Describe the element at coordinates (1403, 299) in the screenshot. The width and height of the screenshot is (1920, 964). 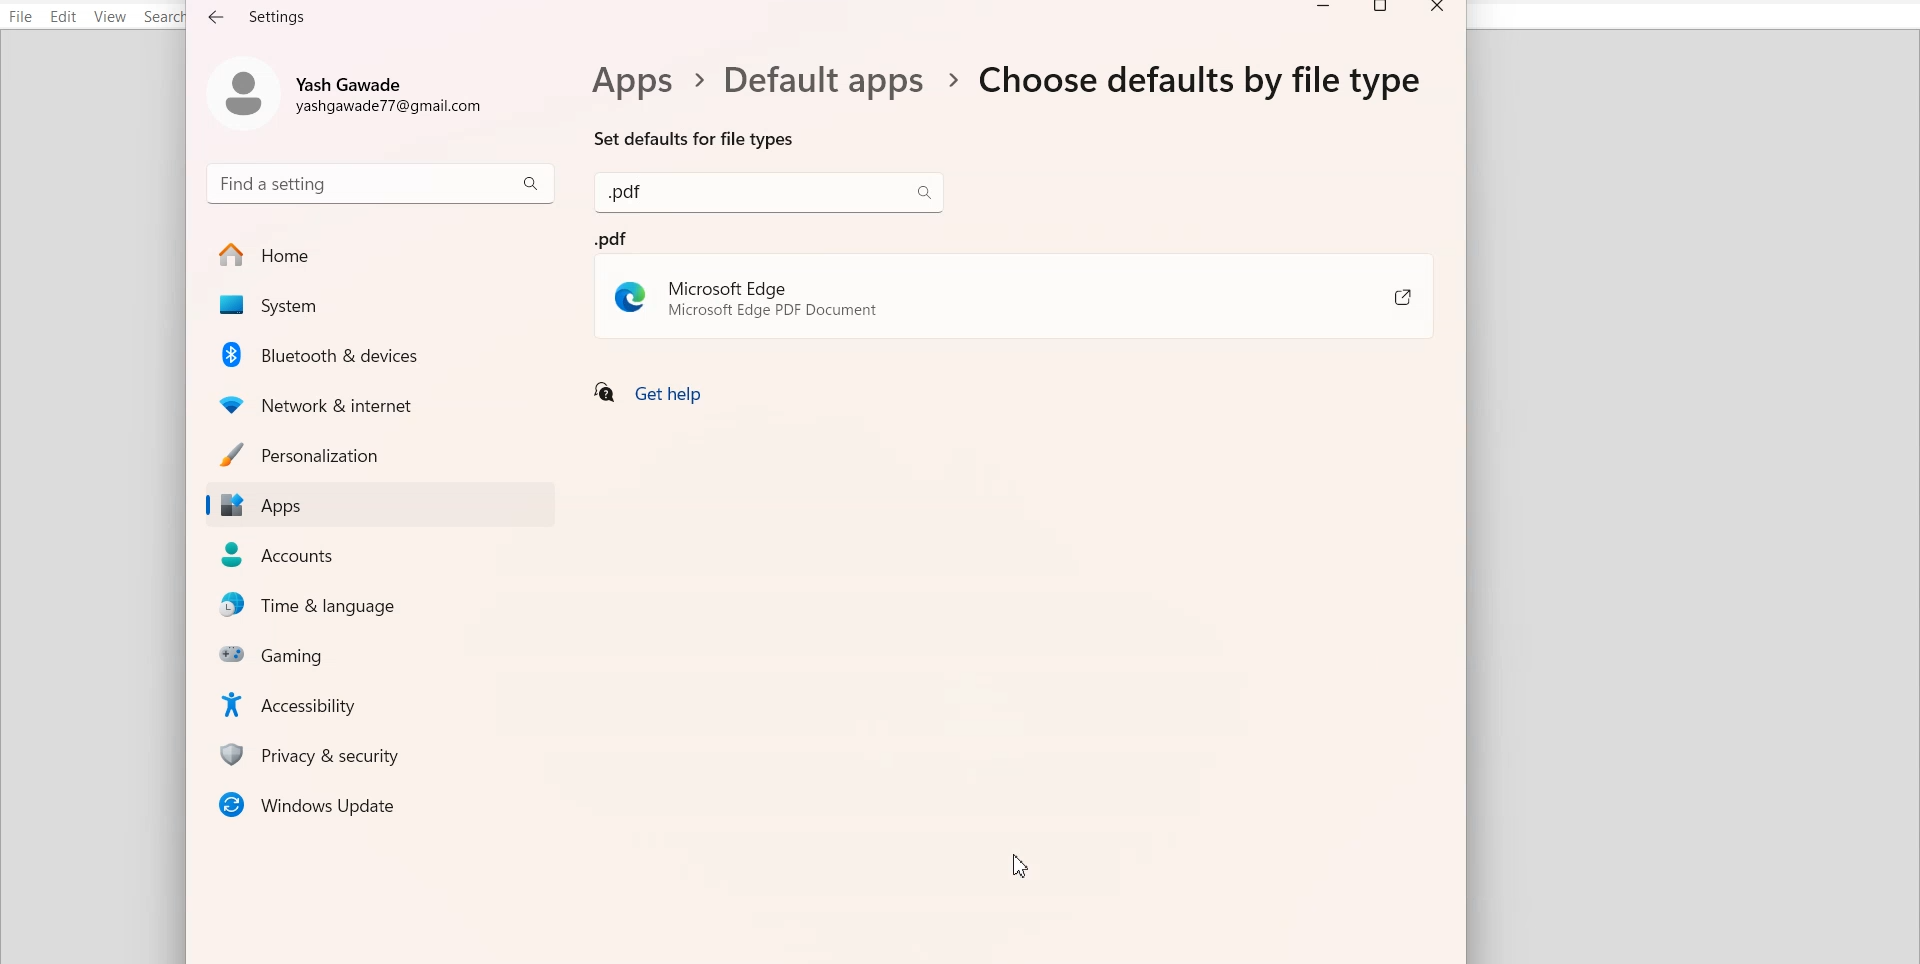
I see `Share` at that location.